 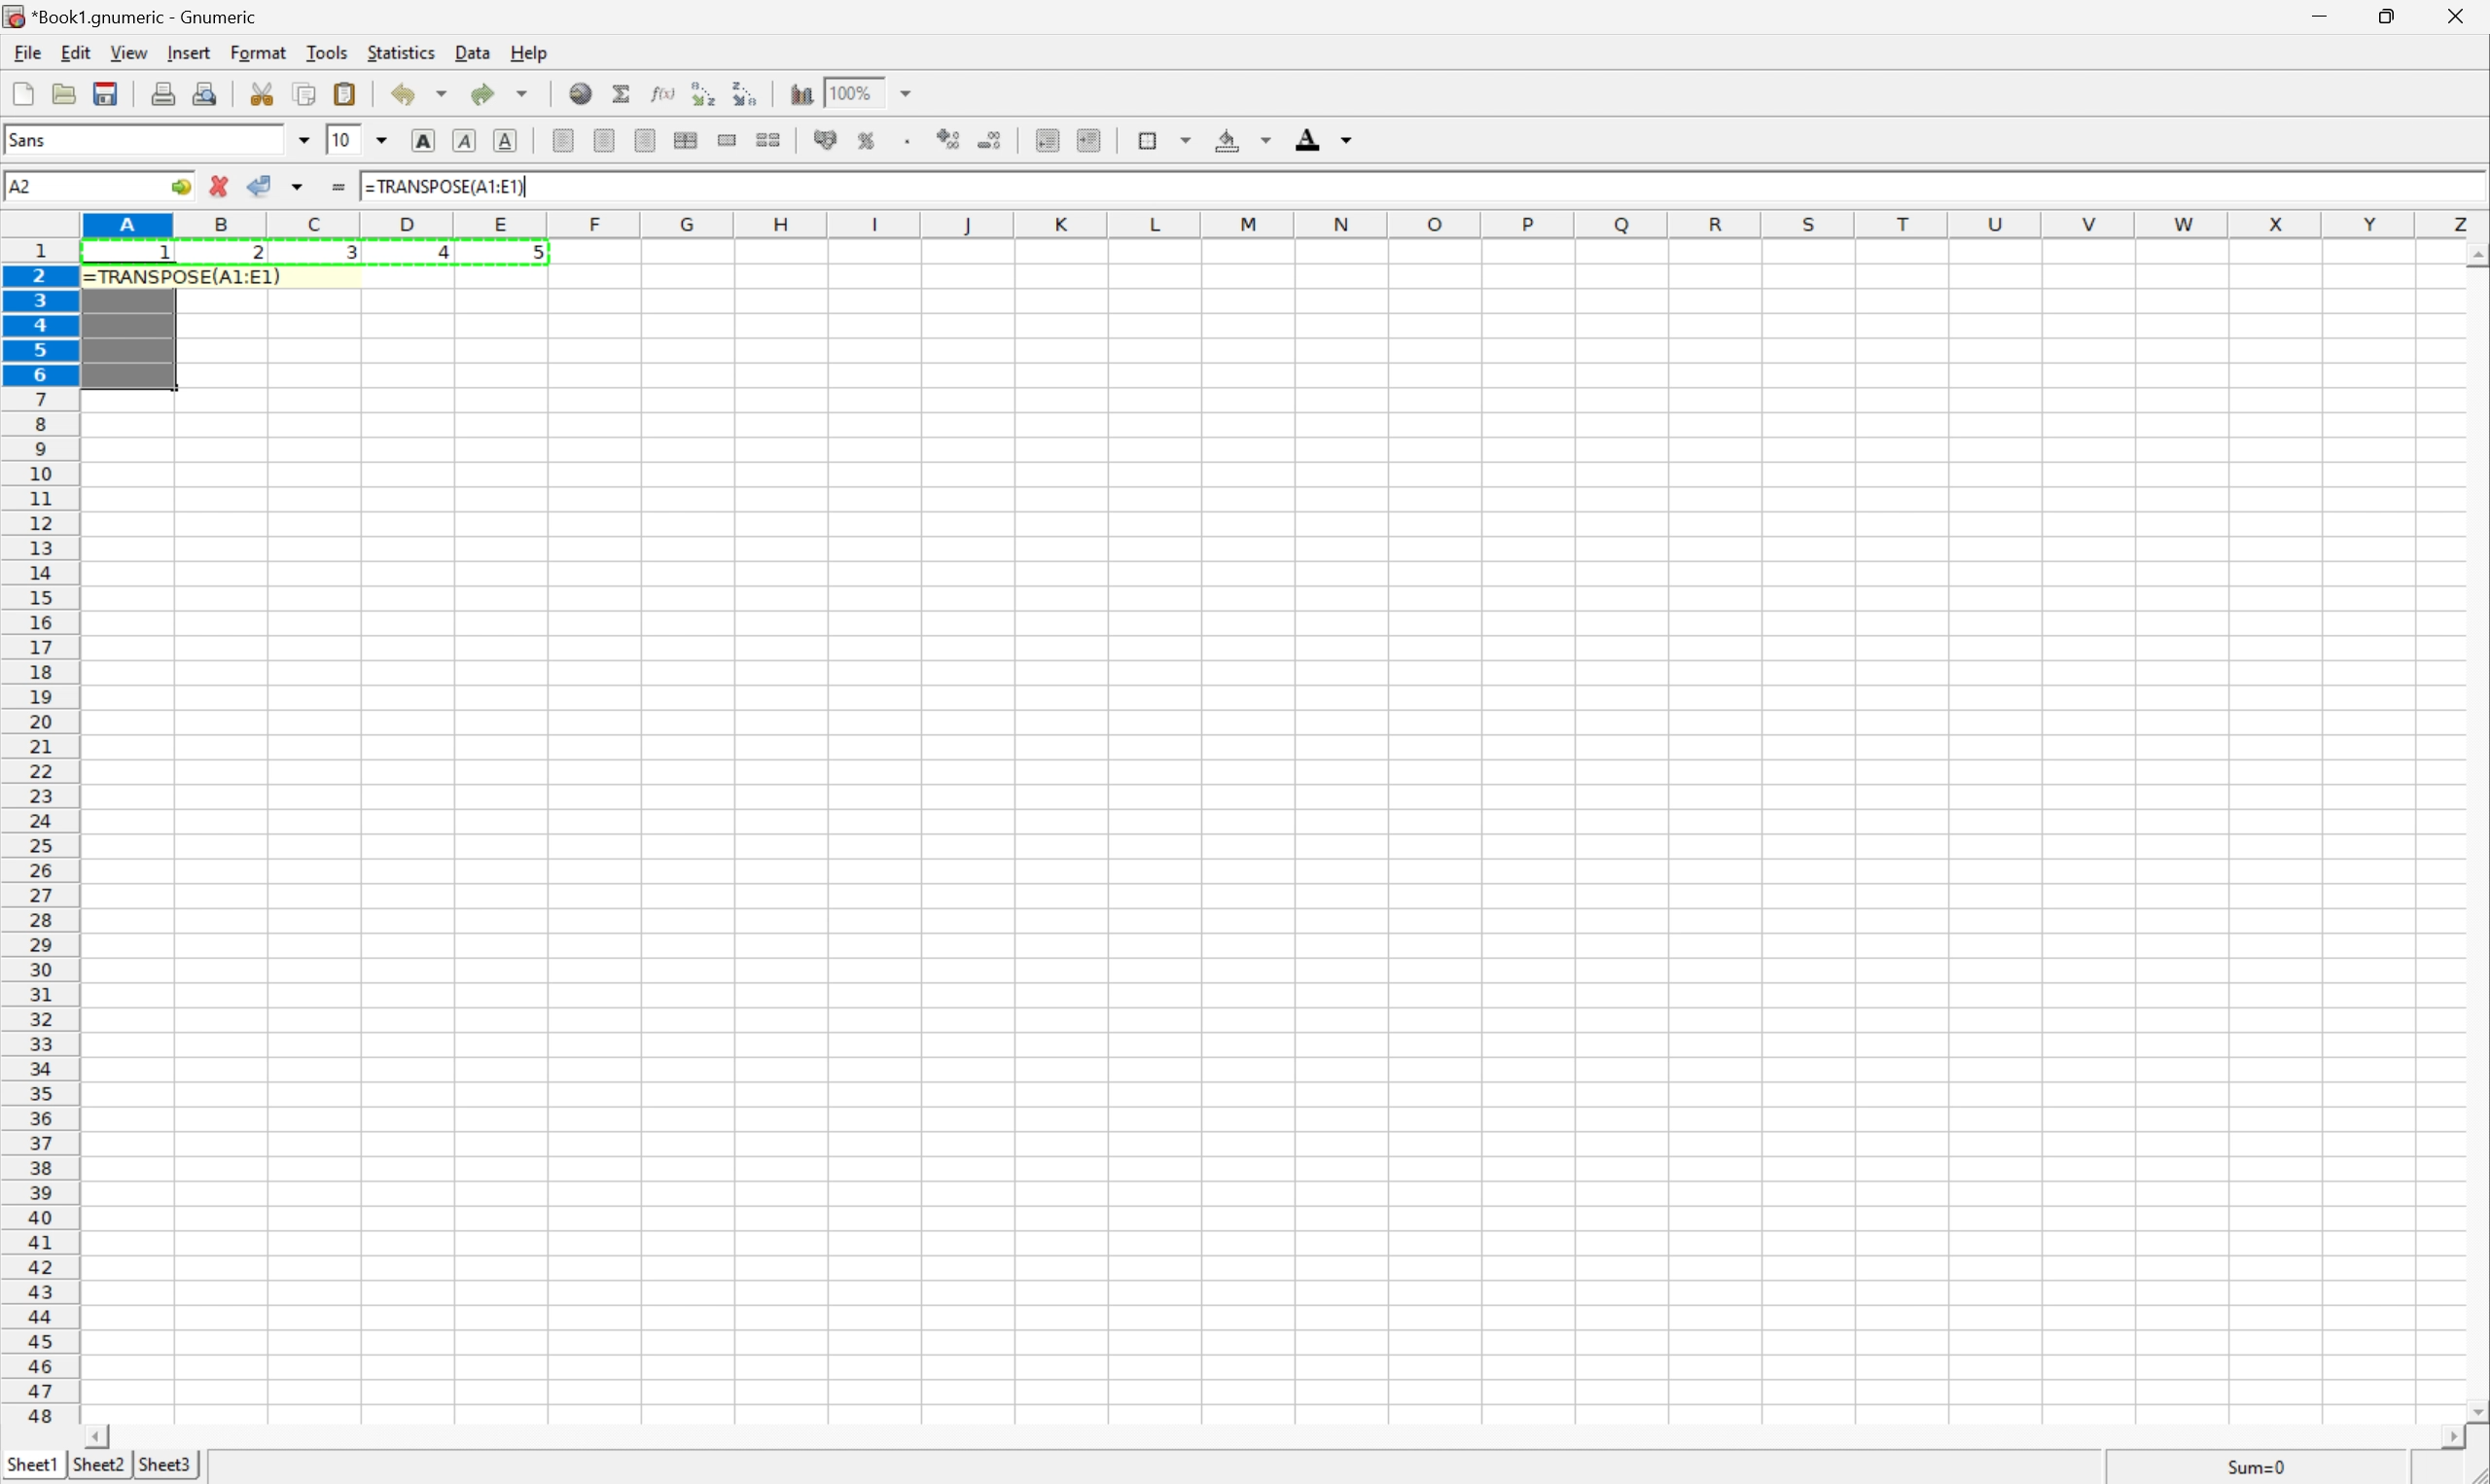 I want to click on 3, so click(x=350, y=257).